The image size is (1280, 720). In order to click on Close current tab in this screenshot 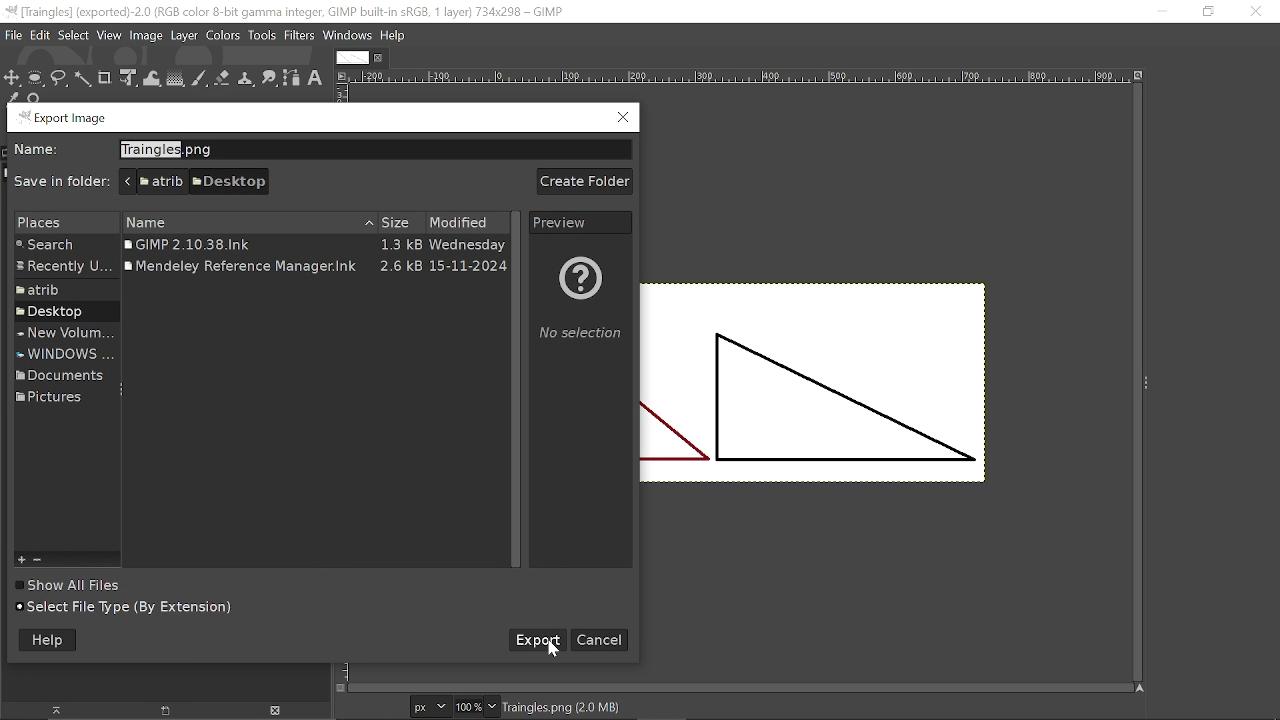, I will do `click(379, 58)`.